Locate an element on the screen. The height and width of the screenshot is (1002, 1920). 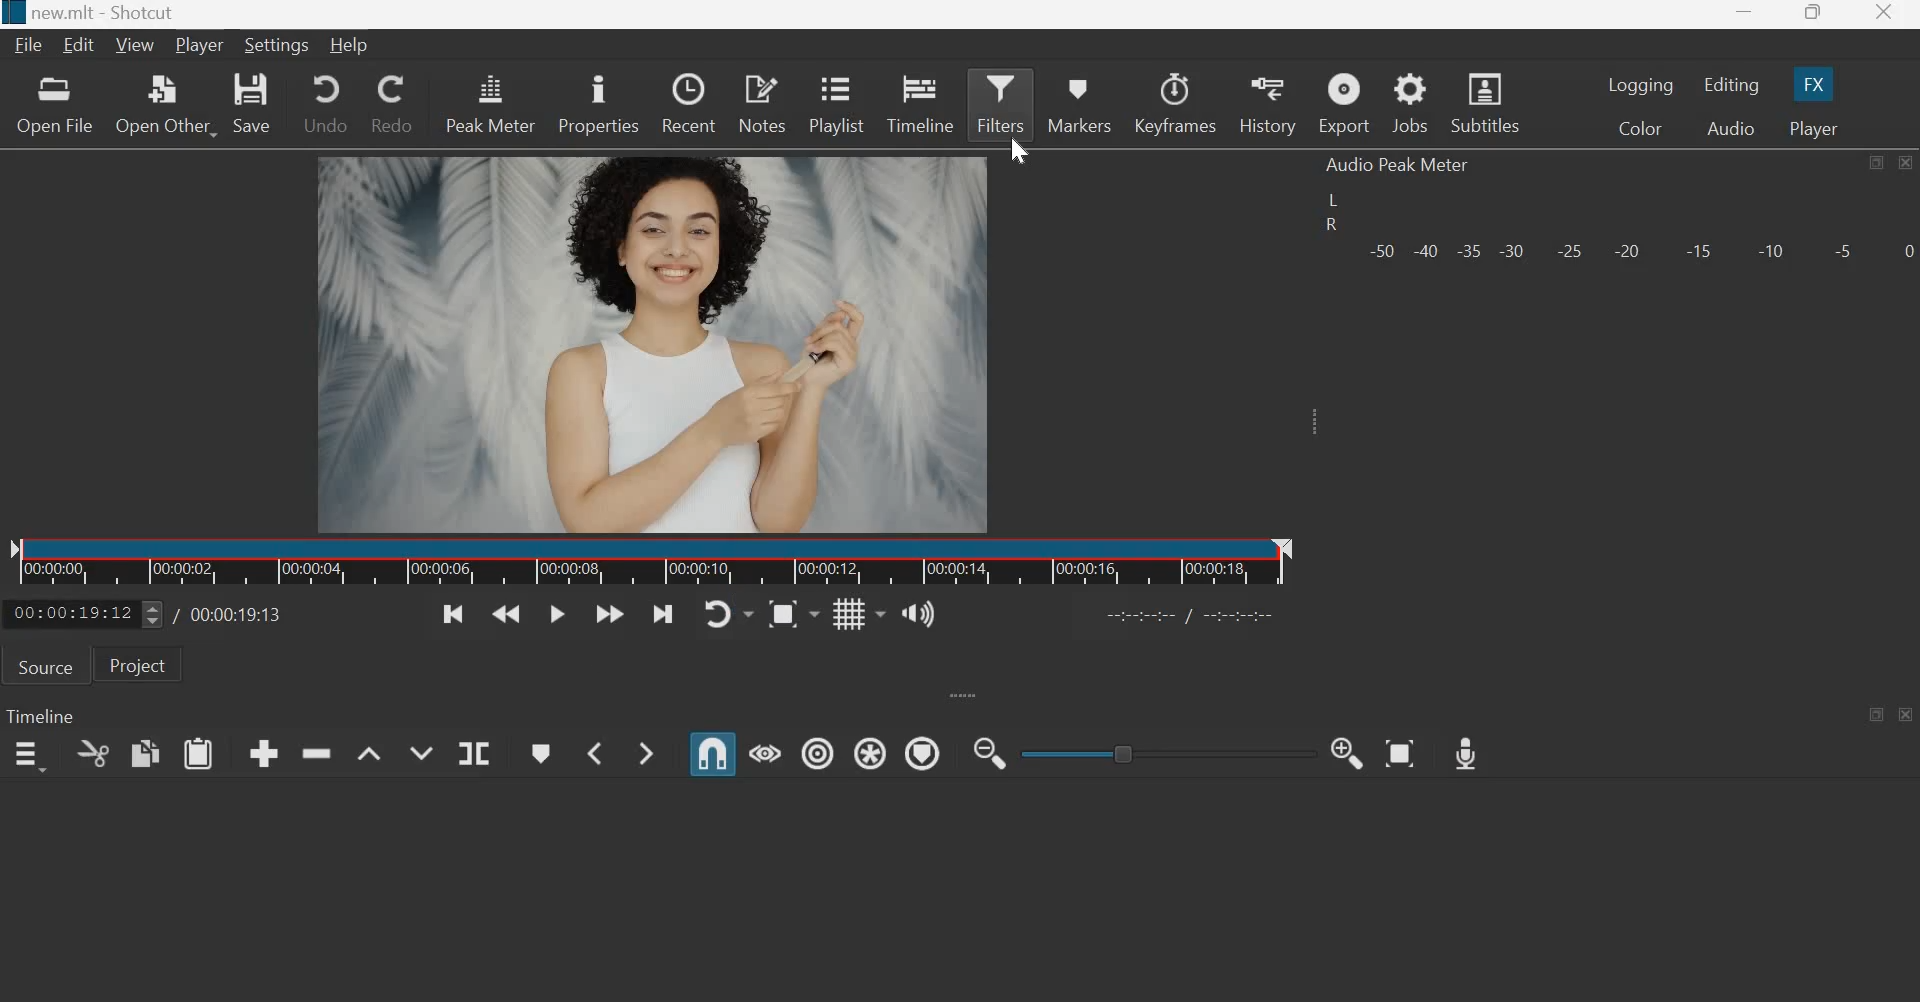
toggle is located at coordinates (1171, 751).